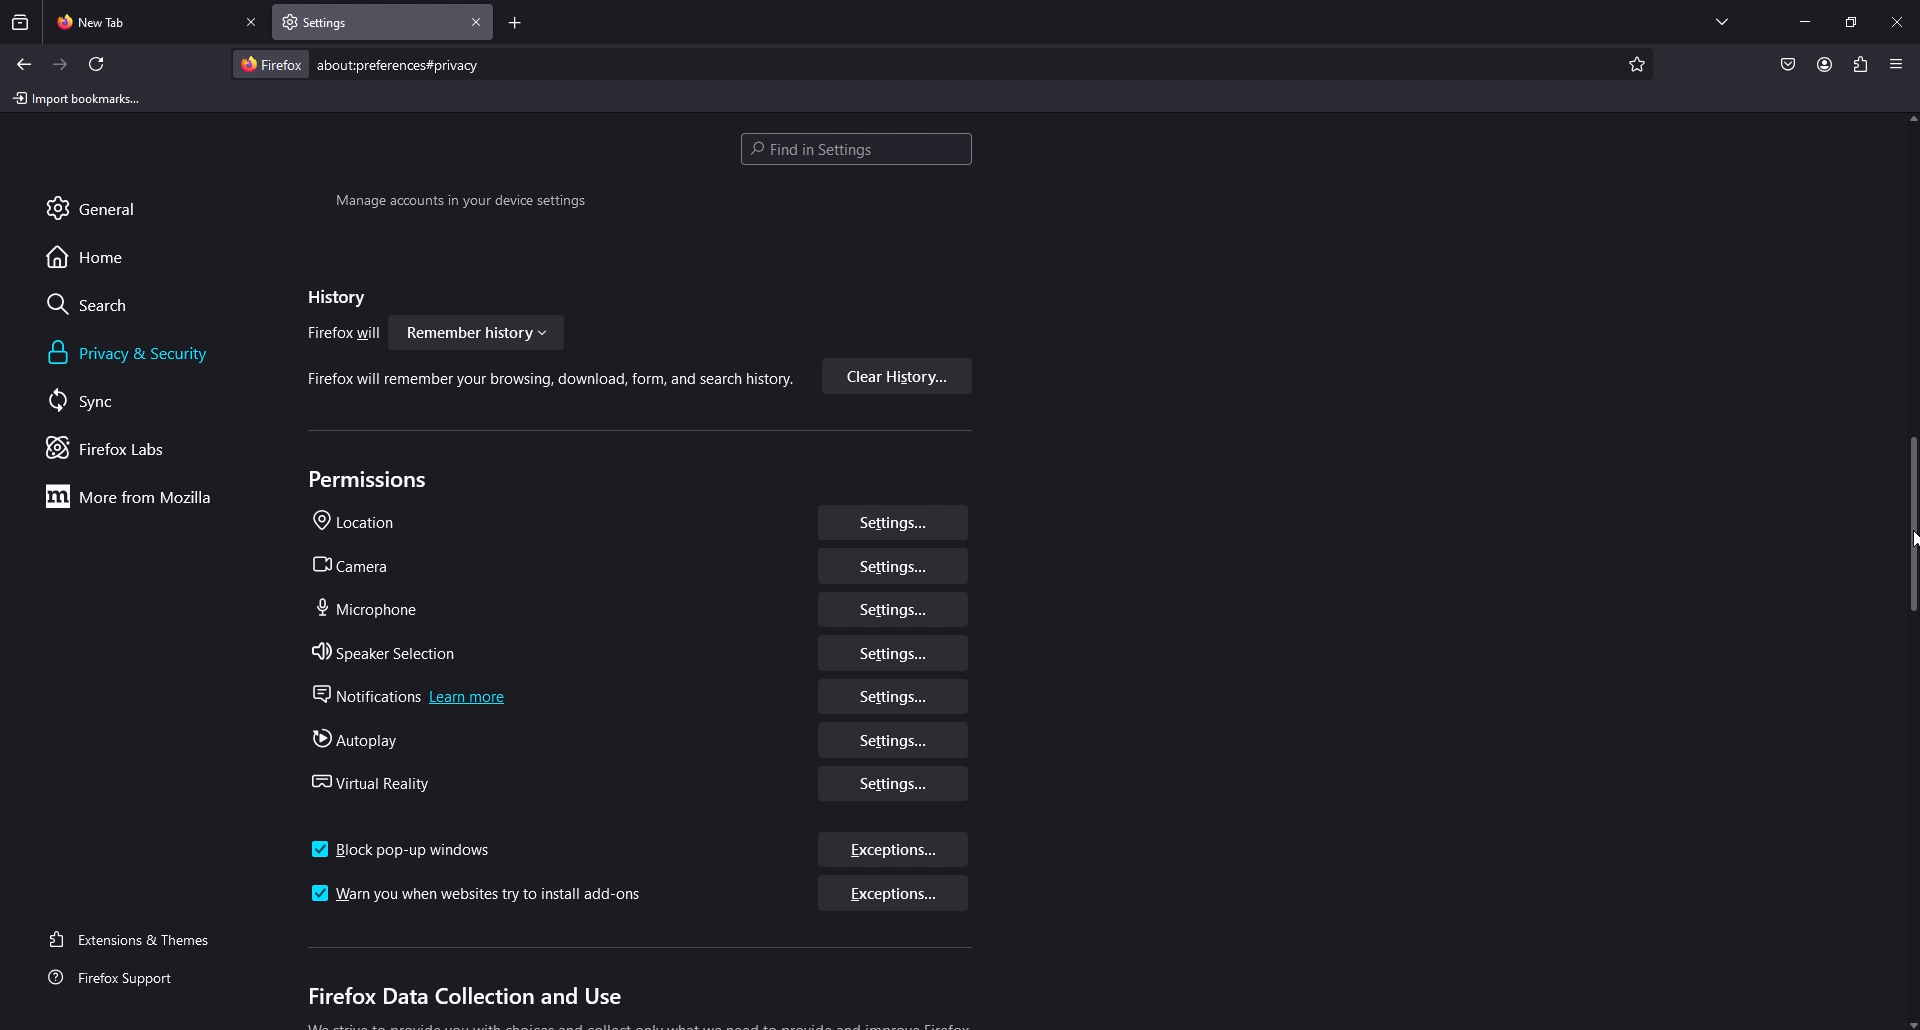 The image size is (1920, 1030). I want to click on Manage accounts in your device settings, so click(460, 204).